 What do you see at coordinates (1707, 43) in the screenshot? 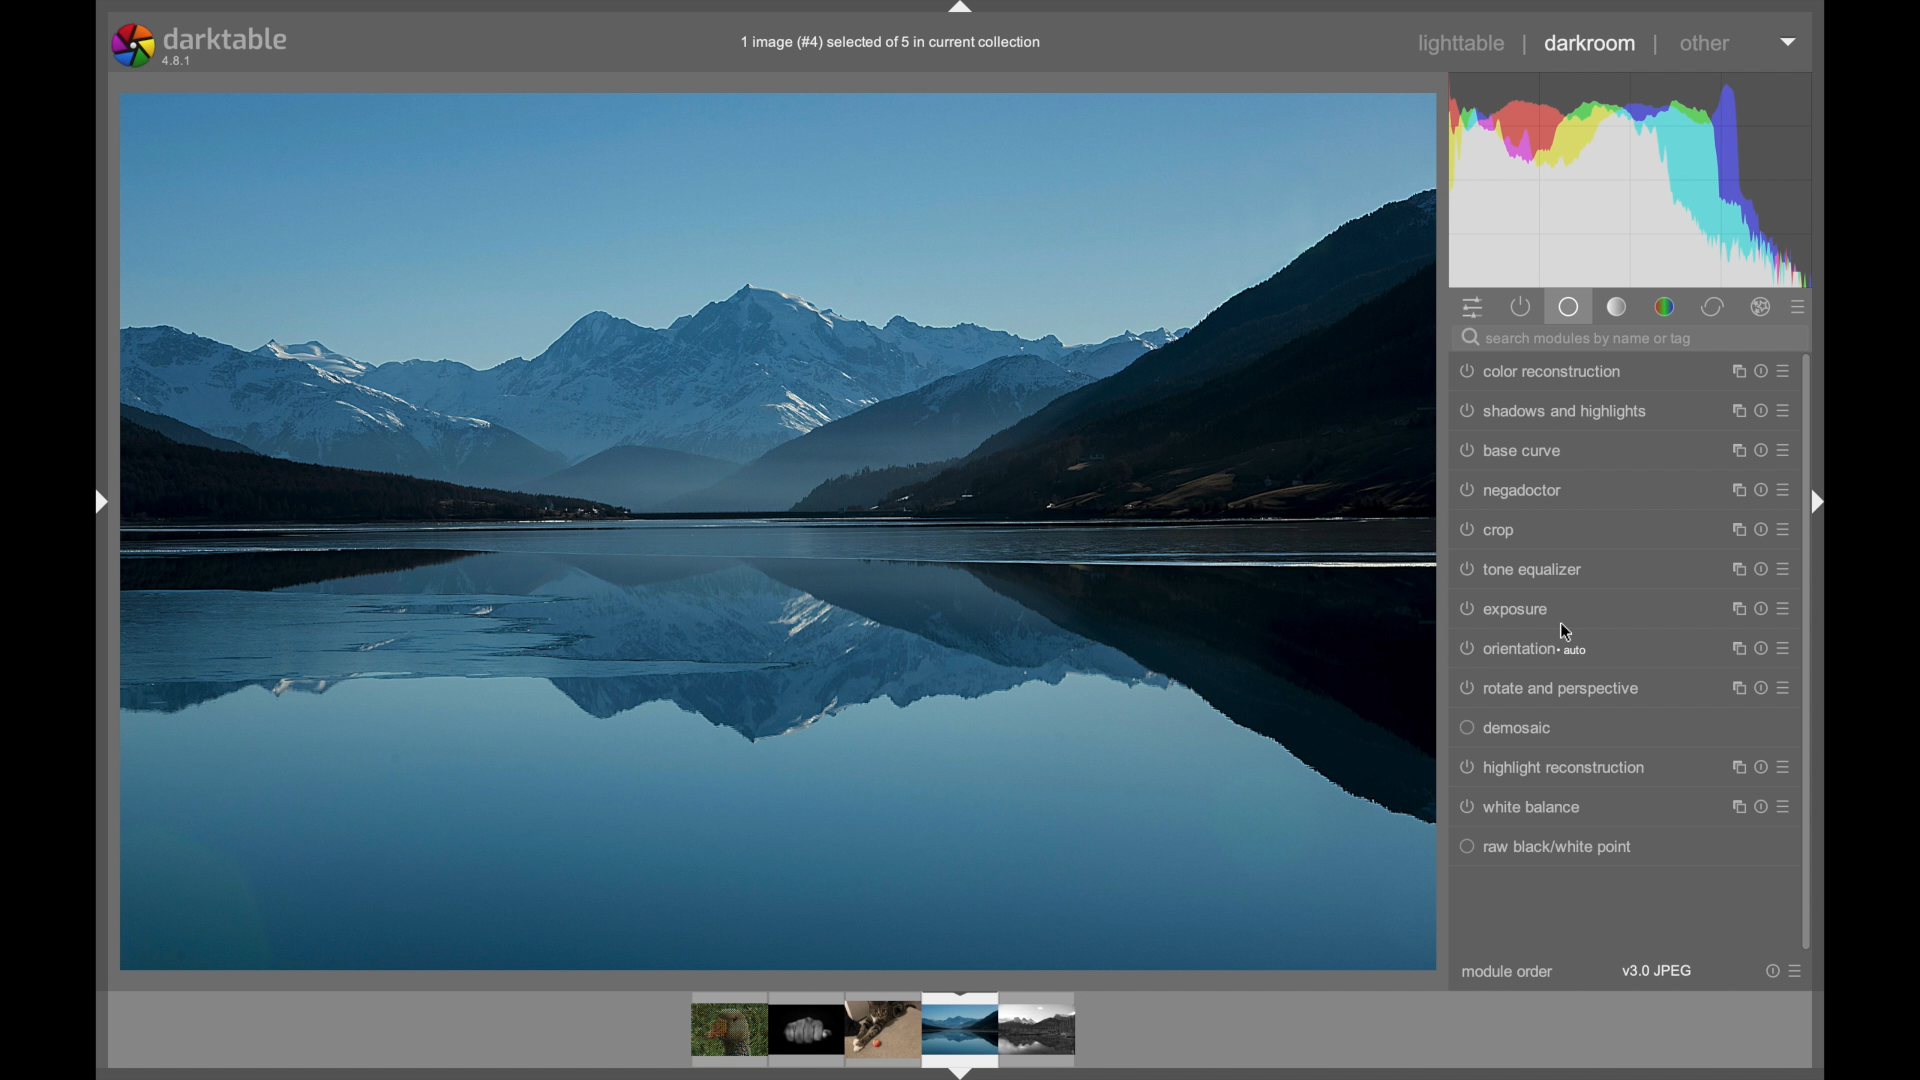
I see `other` at bounding box center [1707, 43].